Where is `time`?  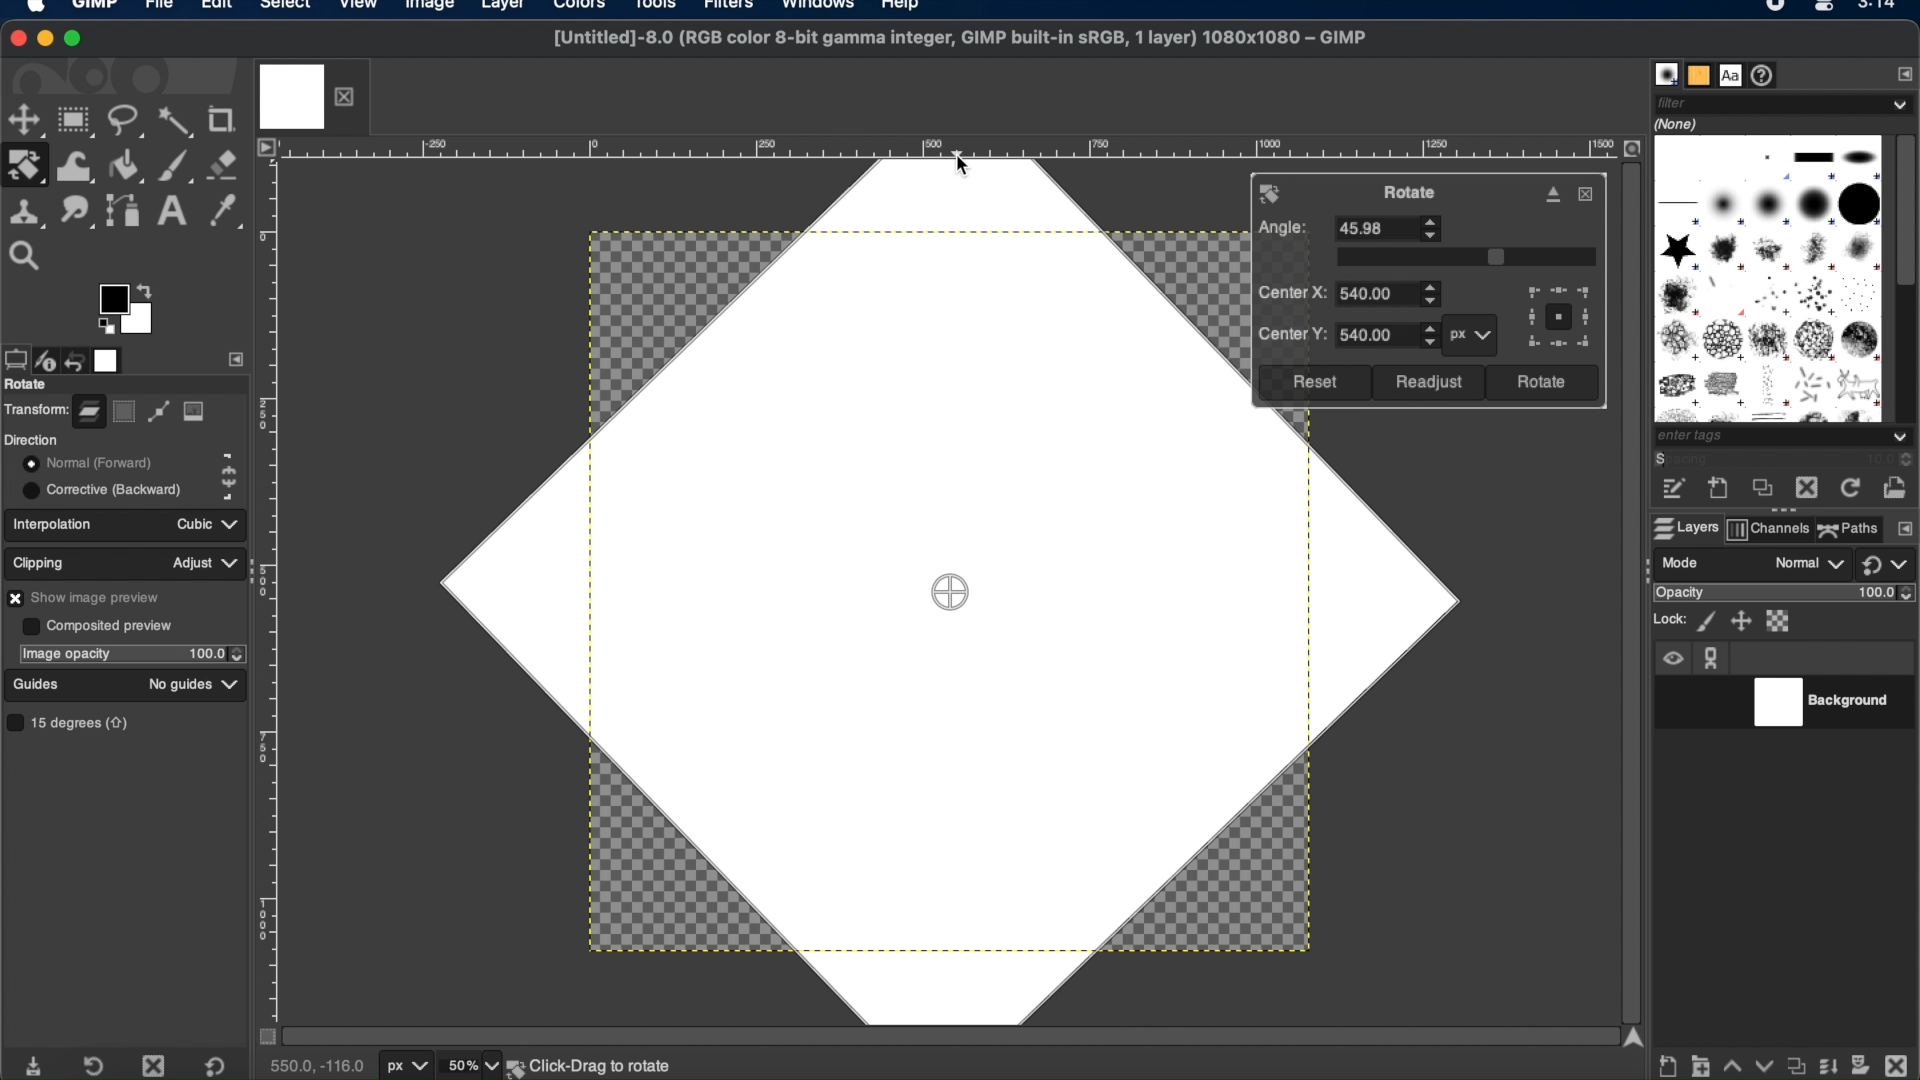 time is located at coordinates (1880, 11).